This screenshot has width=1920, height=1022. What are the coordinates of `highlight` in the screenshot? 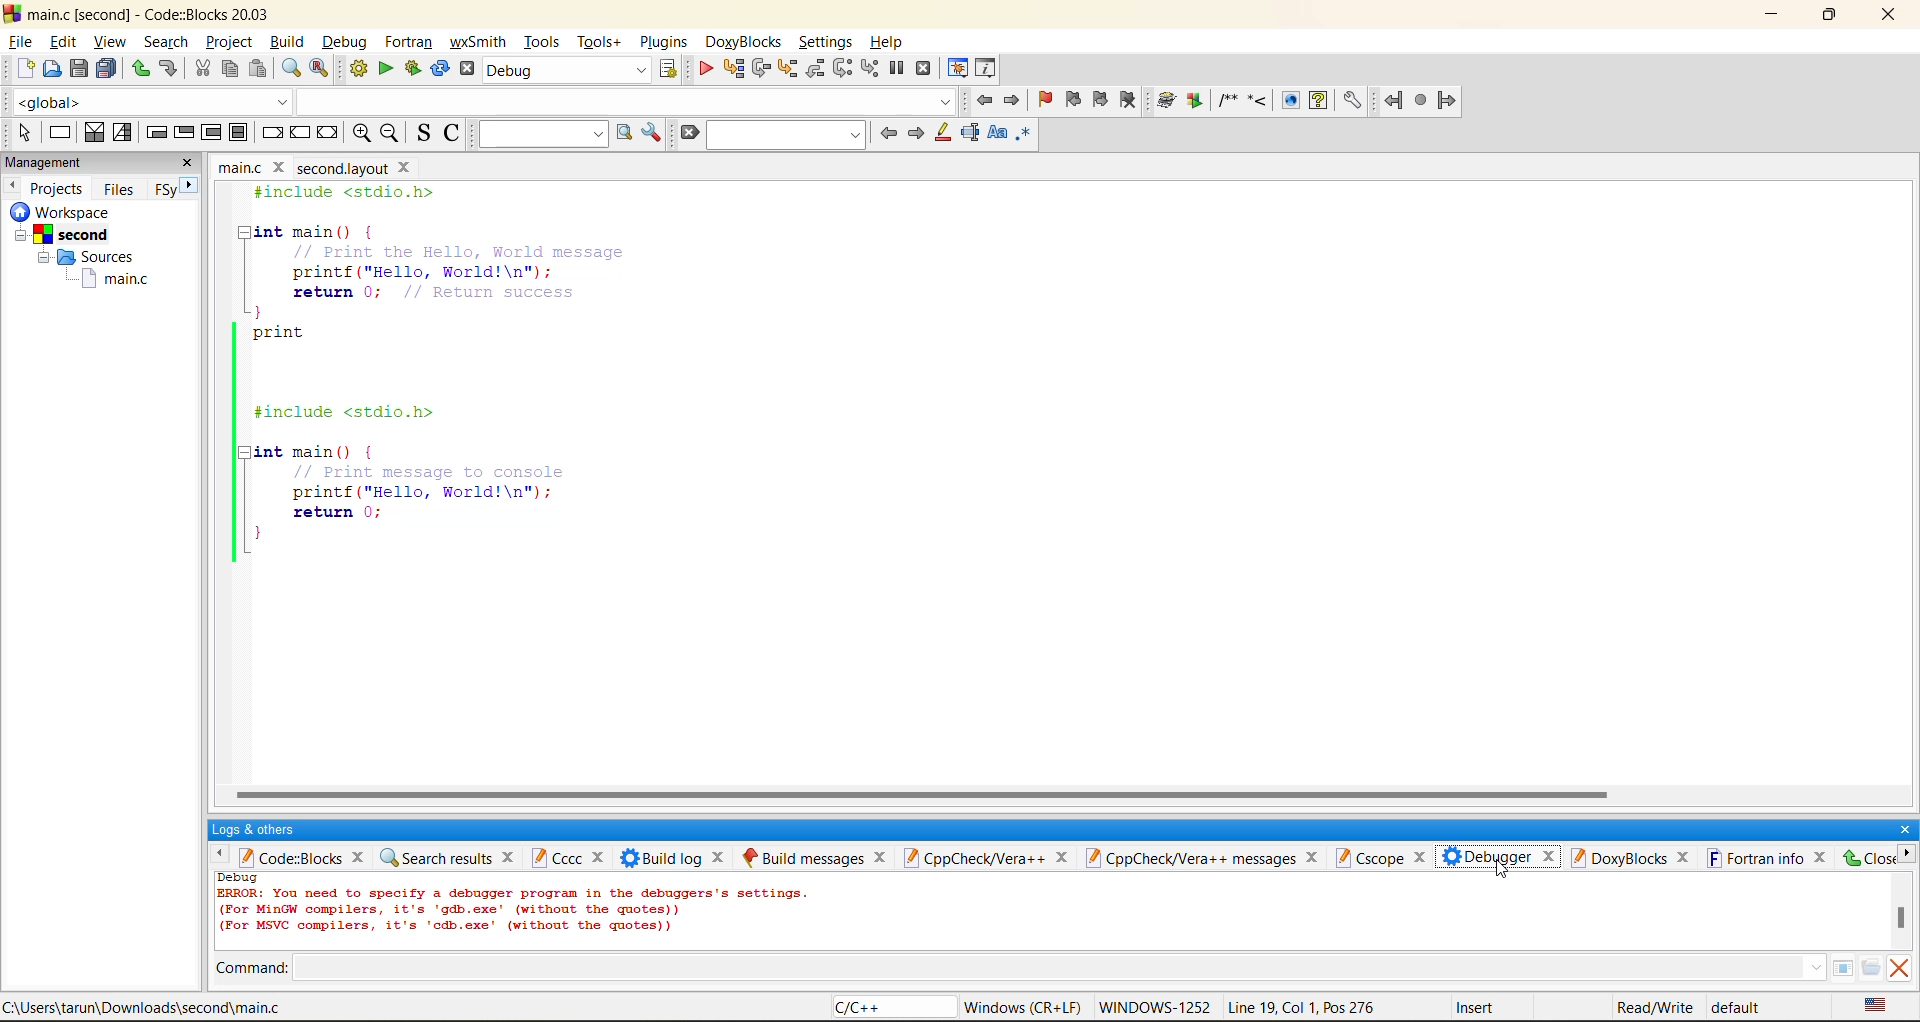 It's located at (942, 137).